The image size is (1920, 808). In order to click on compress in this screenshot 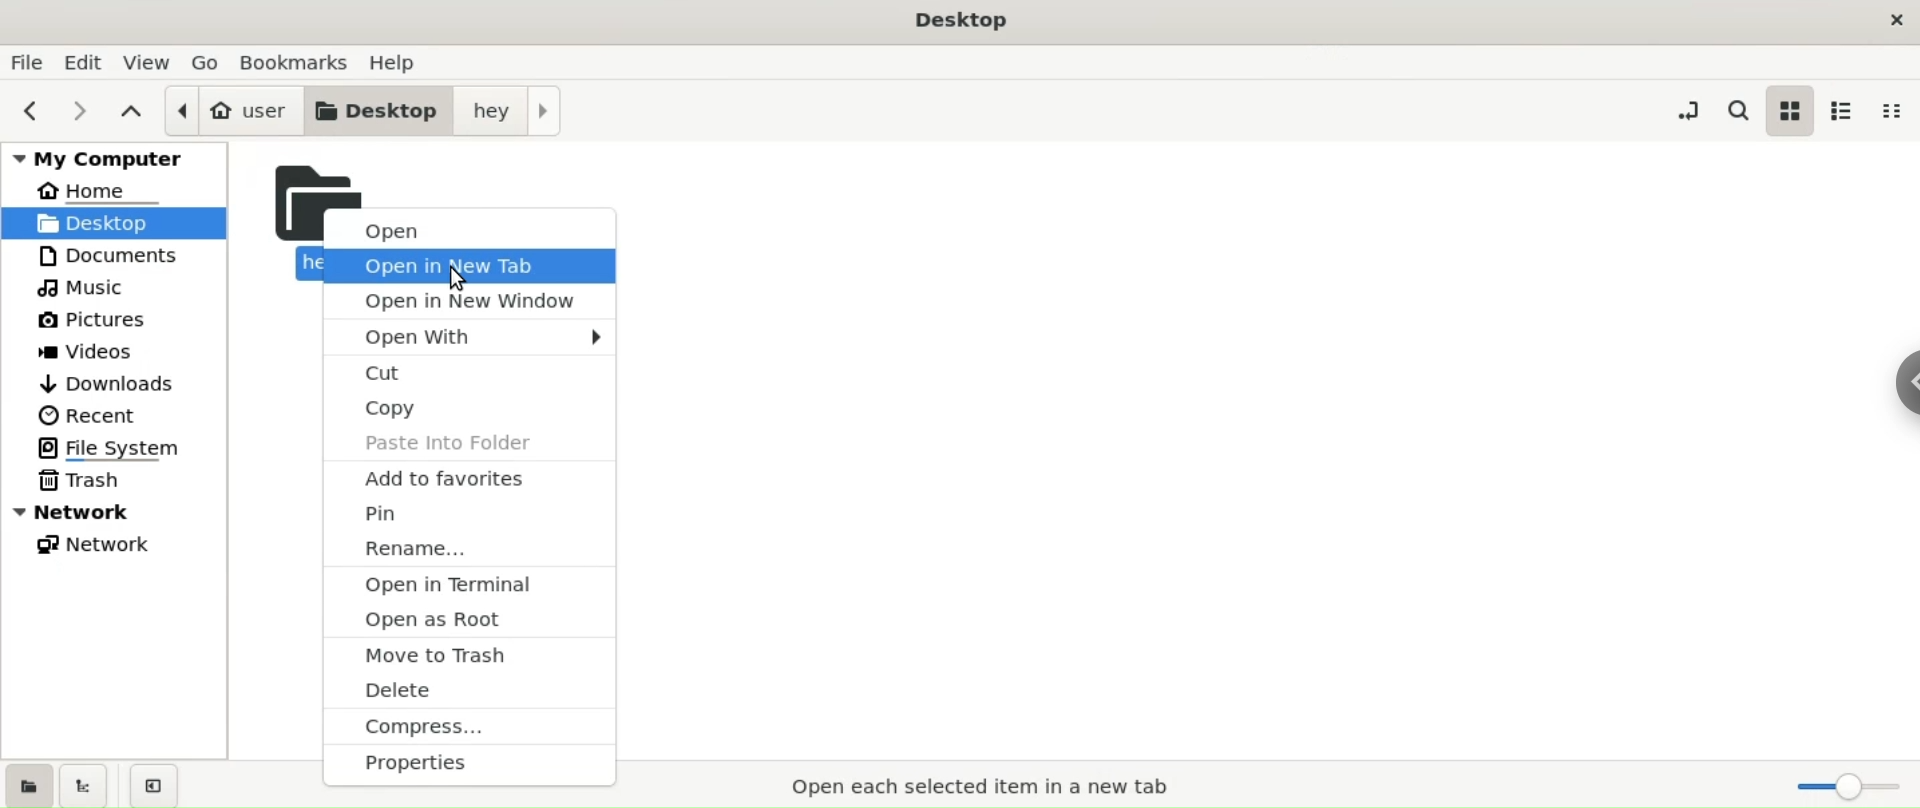, I will do `click(469, 727)`.